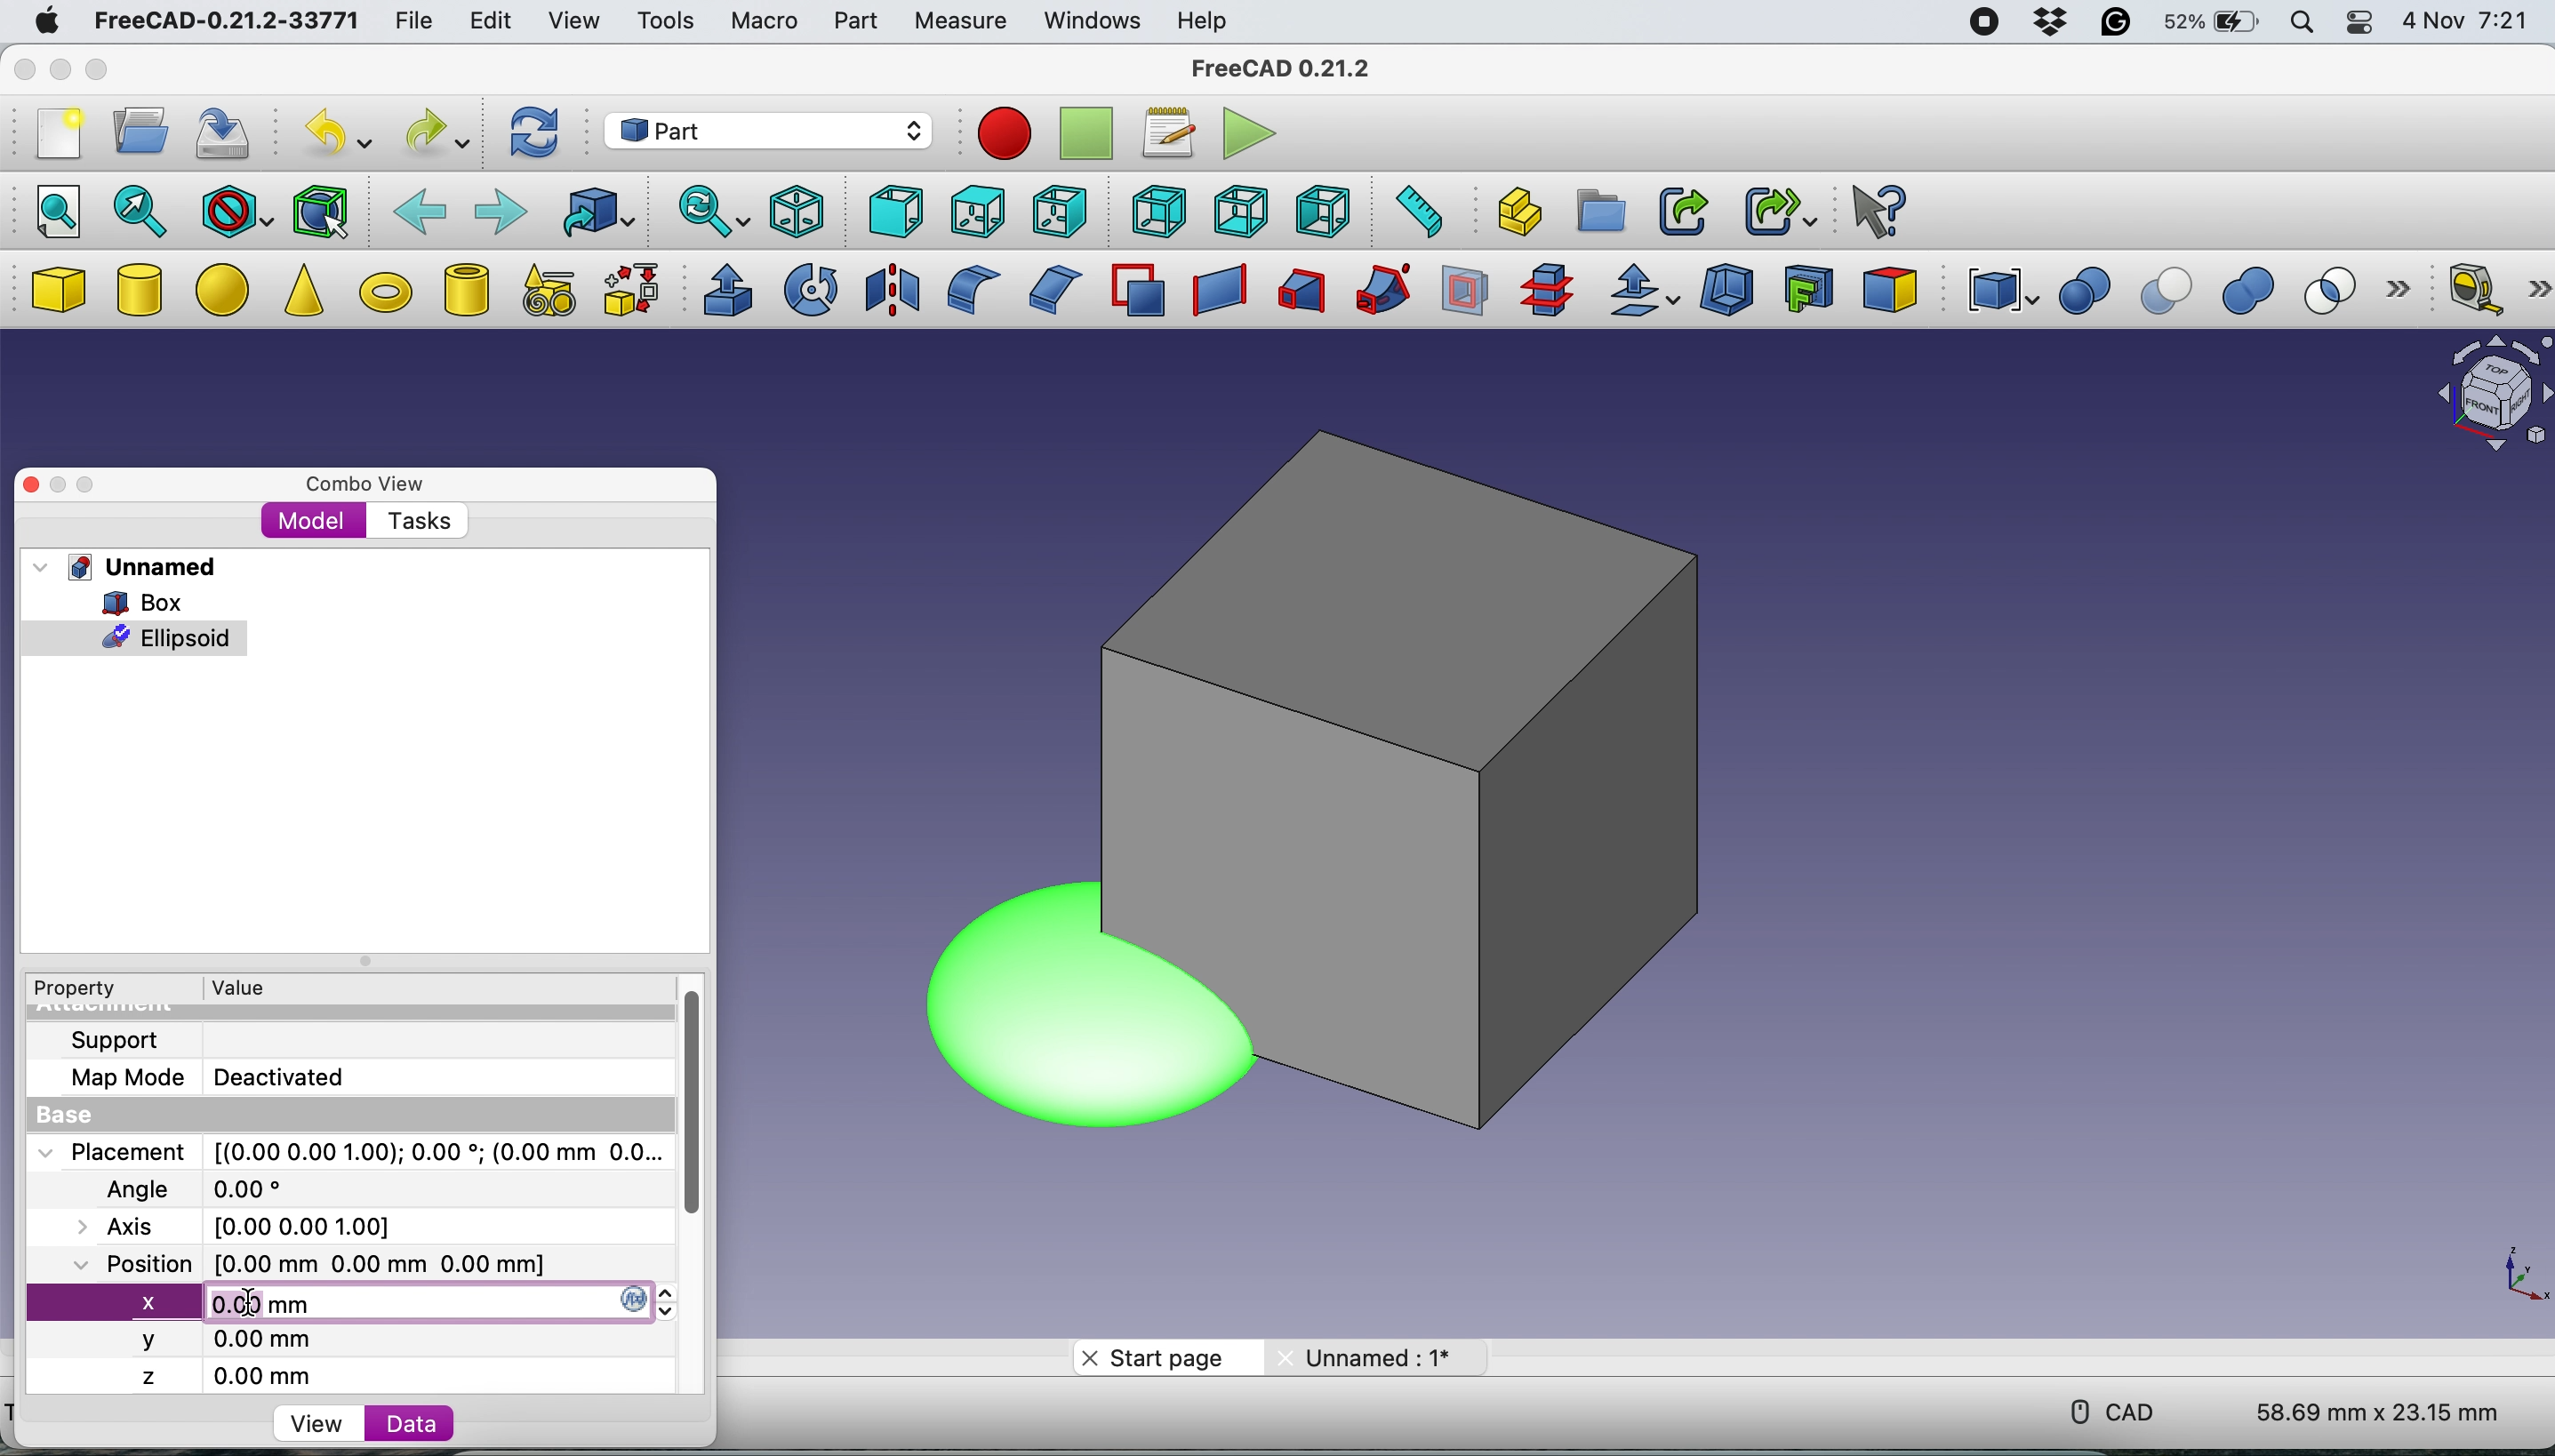  Describe the element at coordinates (321, 210) in the screenshot. I see `bounding box` at that location.